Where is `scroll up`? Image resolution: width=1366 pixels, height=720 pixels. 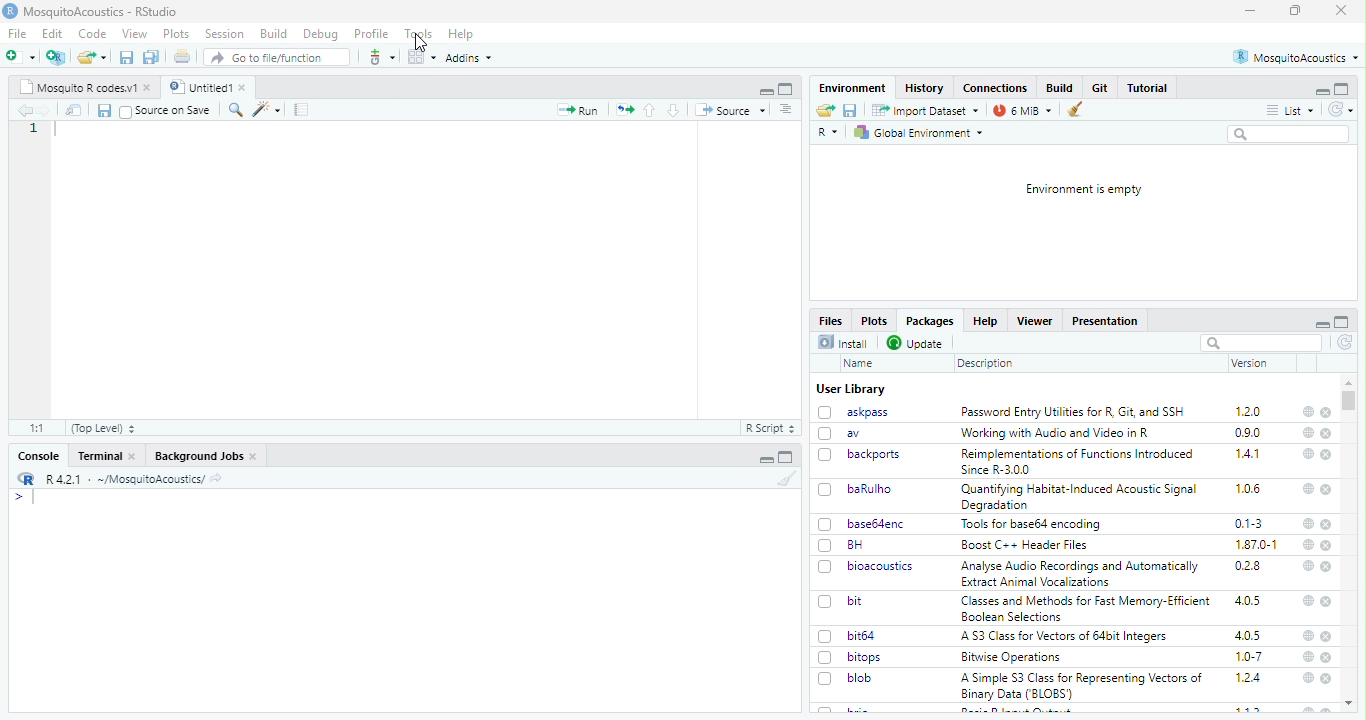
scroll up is located at coordinates (1349, 383).